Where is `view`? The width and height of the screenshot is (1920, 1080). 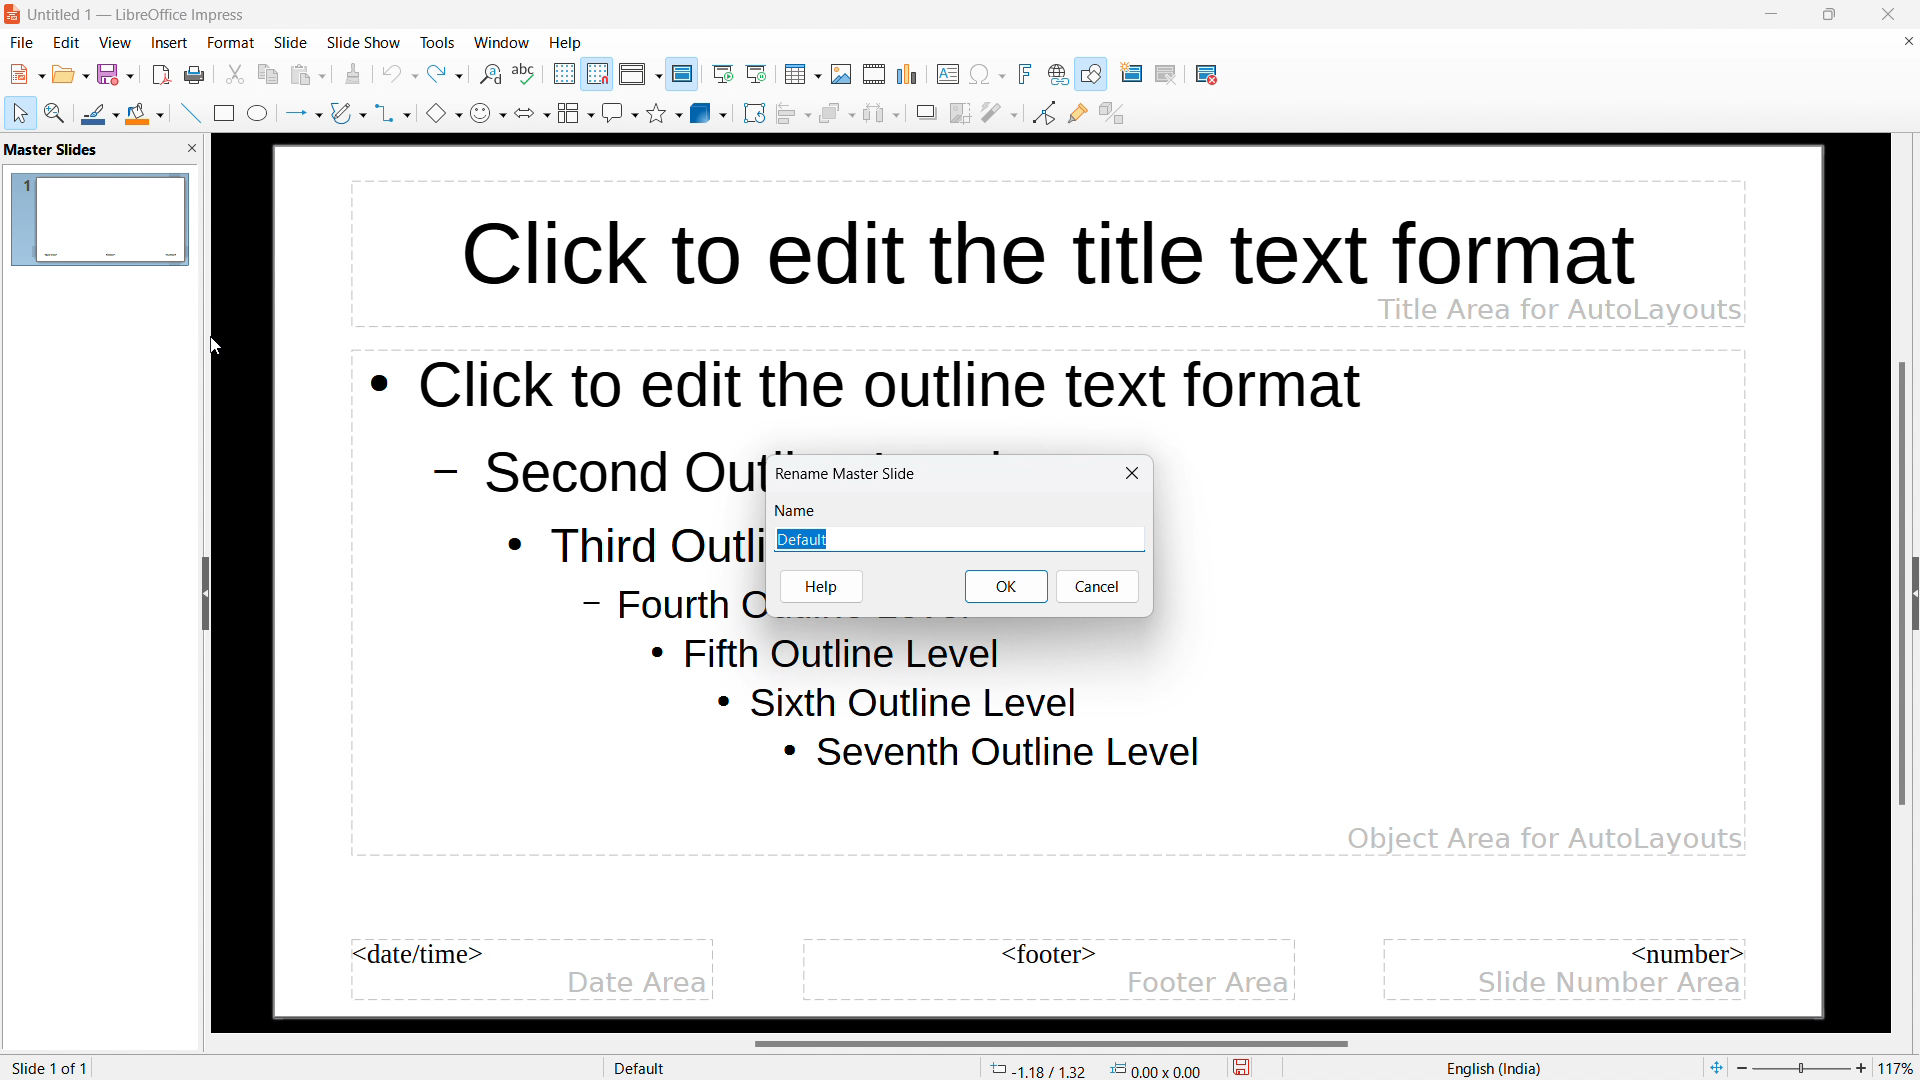 view is located at coordinates (113, 43).